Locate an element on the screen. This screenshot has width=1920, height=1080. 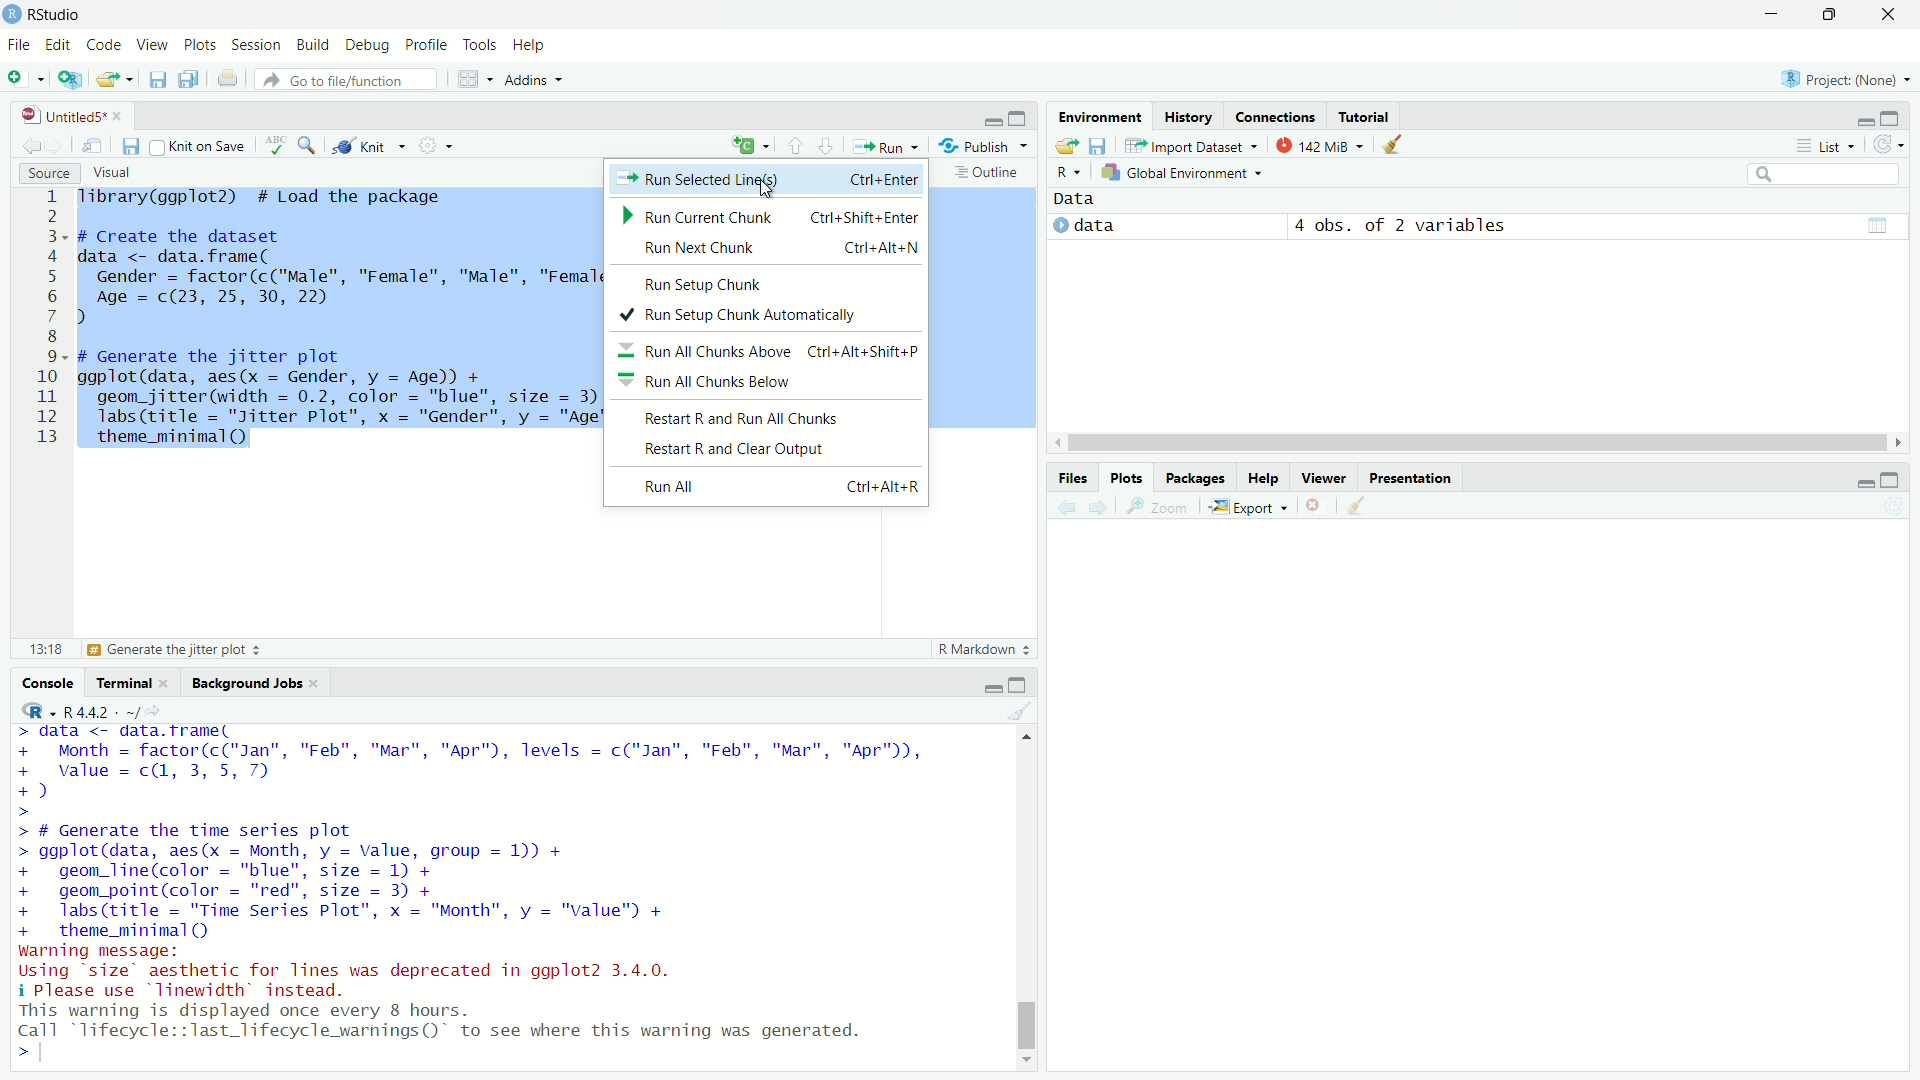
tools is located at coordinates (483, 42).